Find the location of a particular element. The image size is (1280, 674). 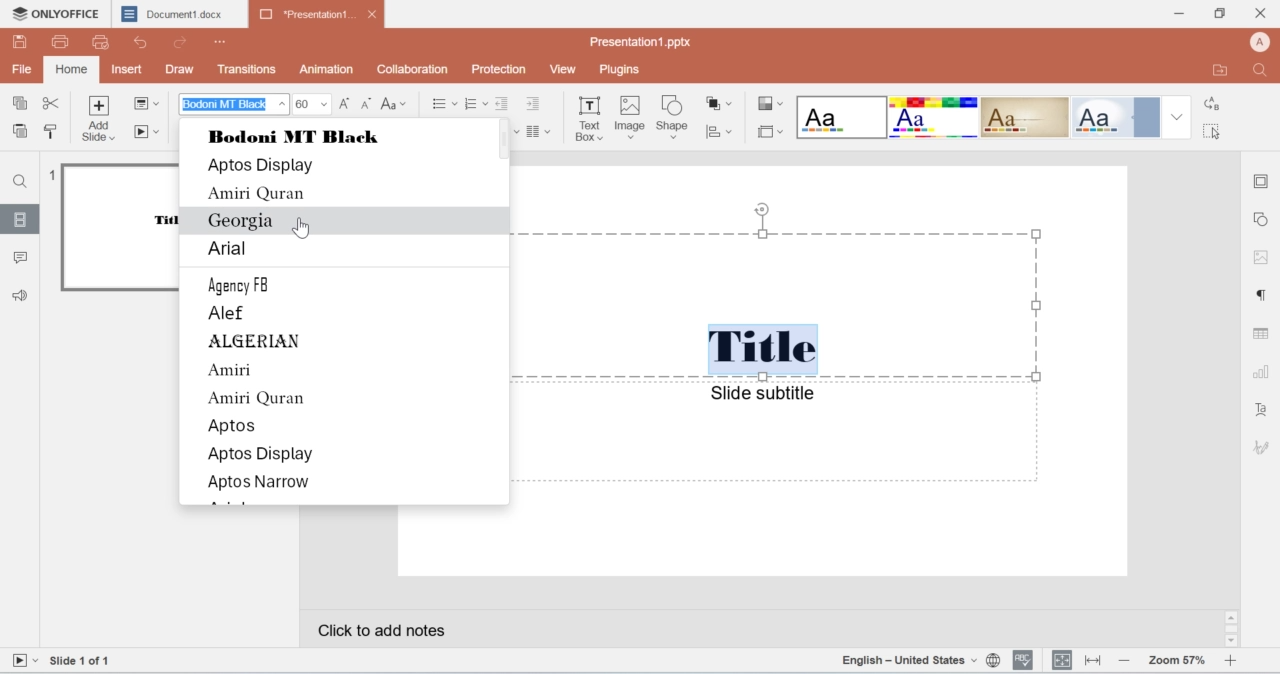

font settings is located at coordinates (1264, 412).